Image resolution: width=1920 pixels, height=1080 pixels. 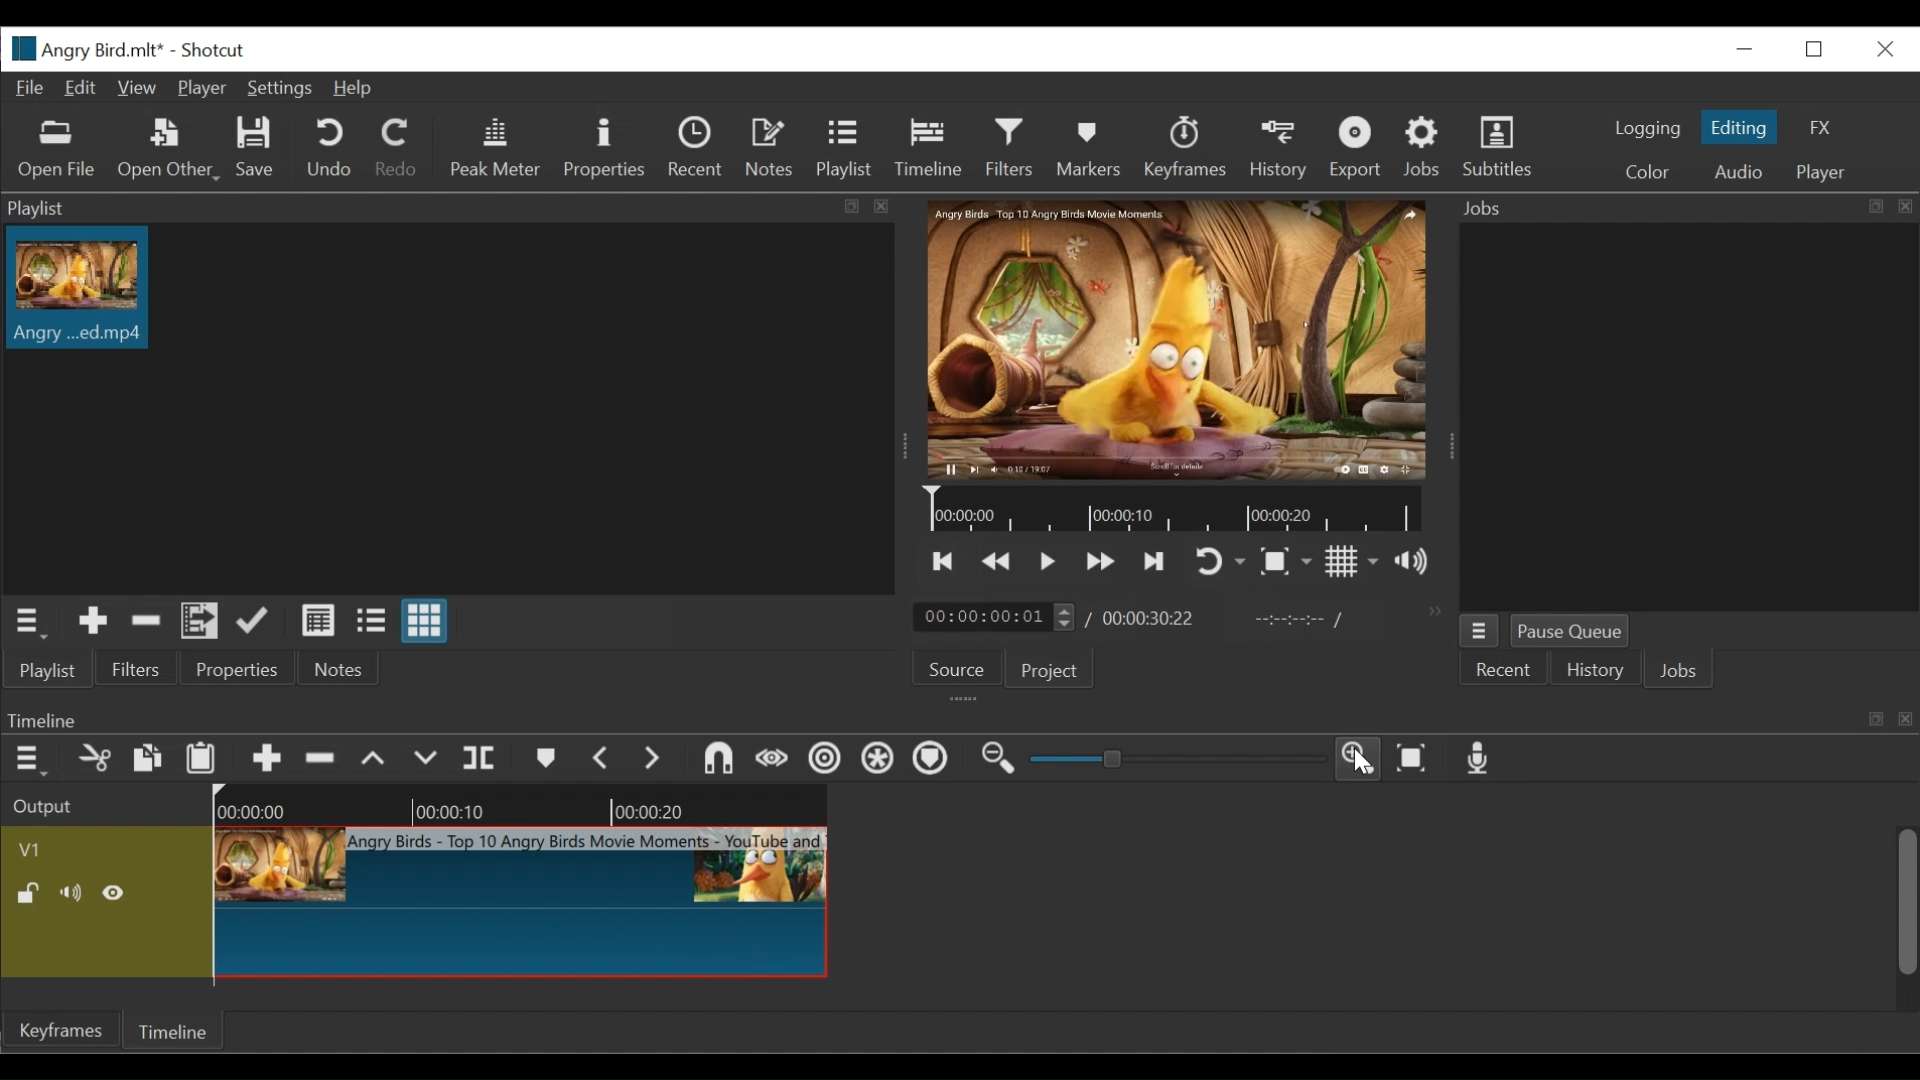 I want to click on Open Other File, so click(x=59, y=150).